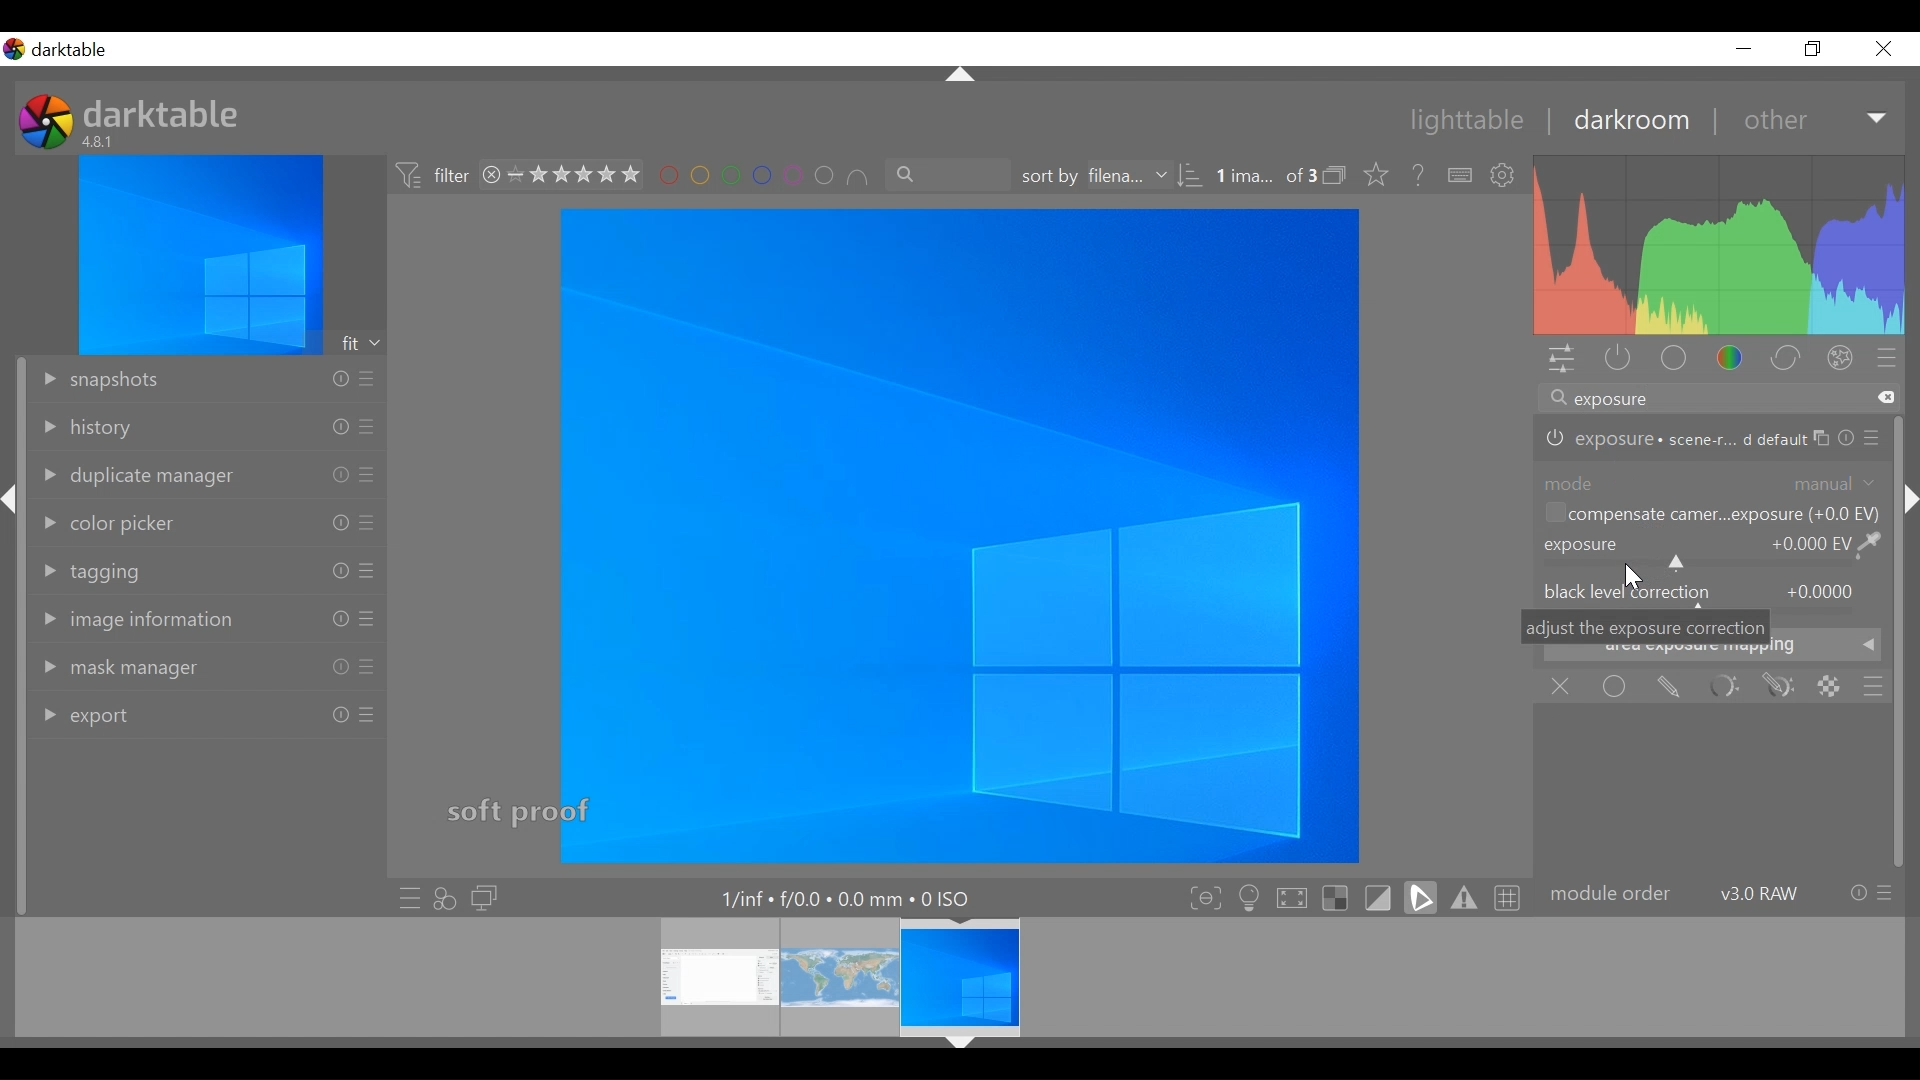 Image resolution: width=1920 pixels, height=1080 pixels. Describe the element at coordinates (1623, 123) in the screenshot. I see `darkroom` at that location.